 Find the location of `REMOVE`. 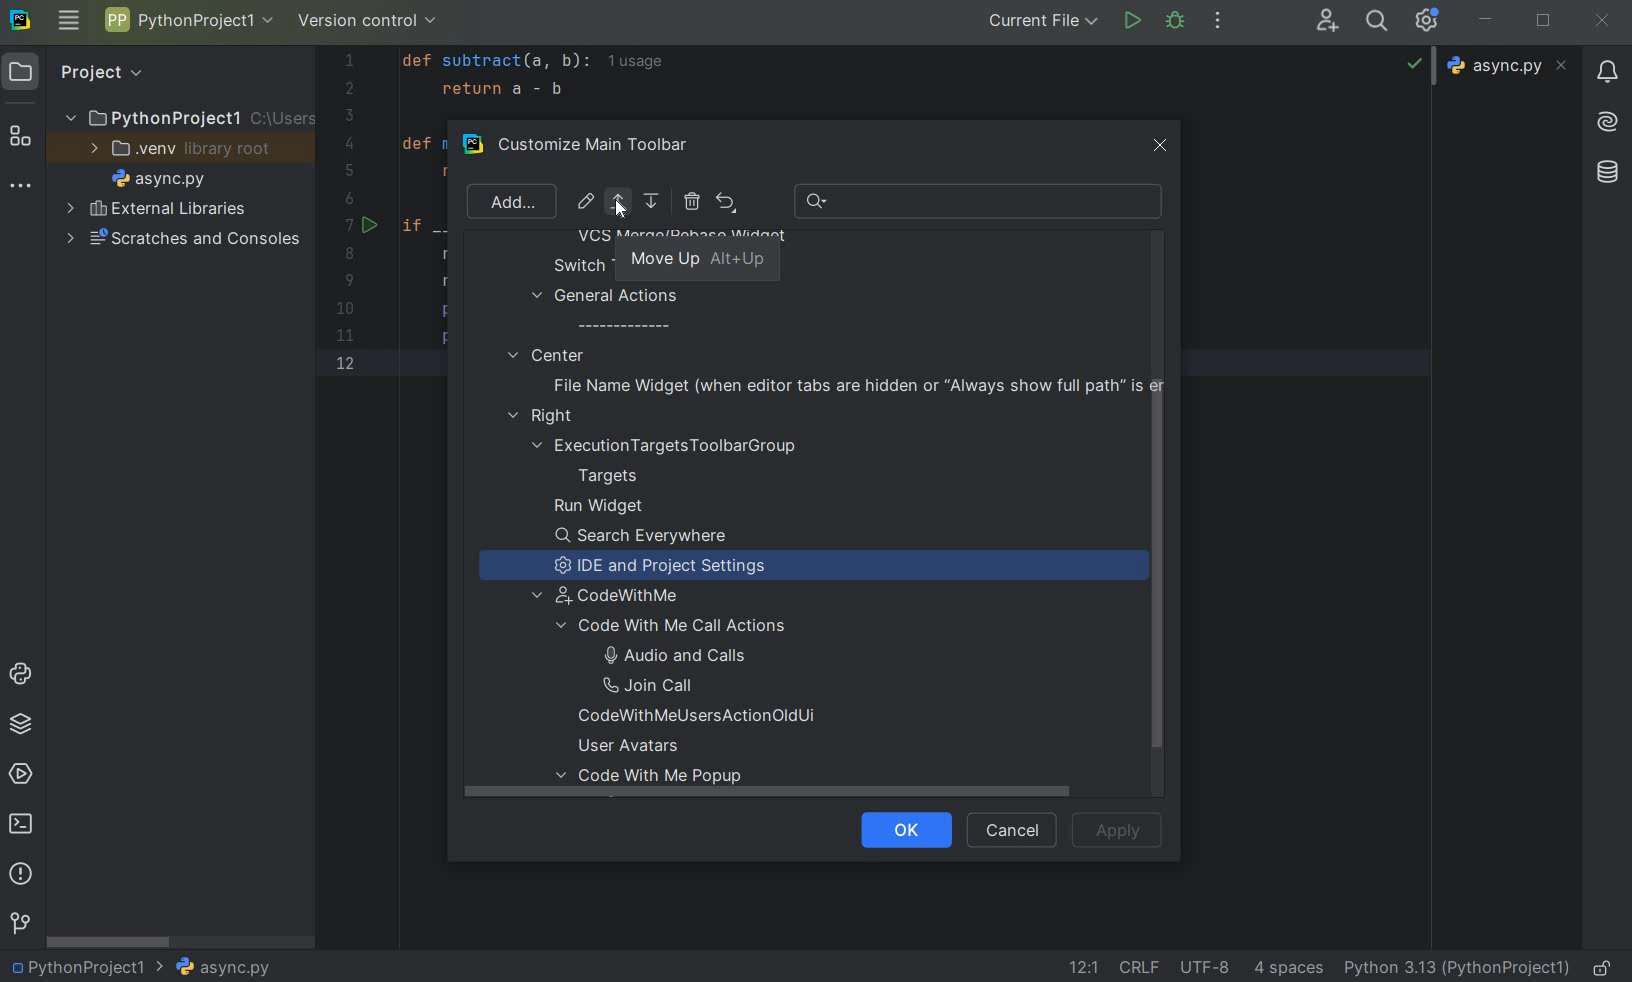

REMOVE is located at coordinates (691, 201).